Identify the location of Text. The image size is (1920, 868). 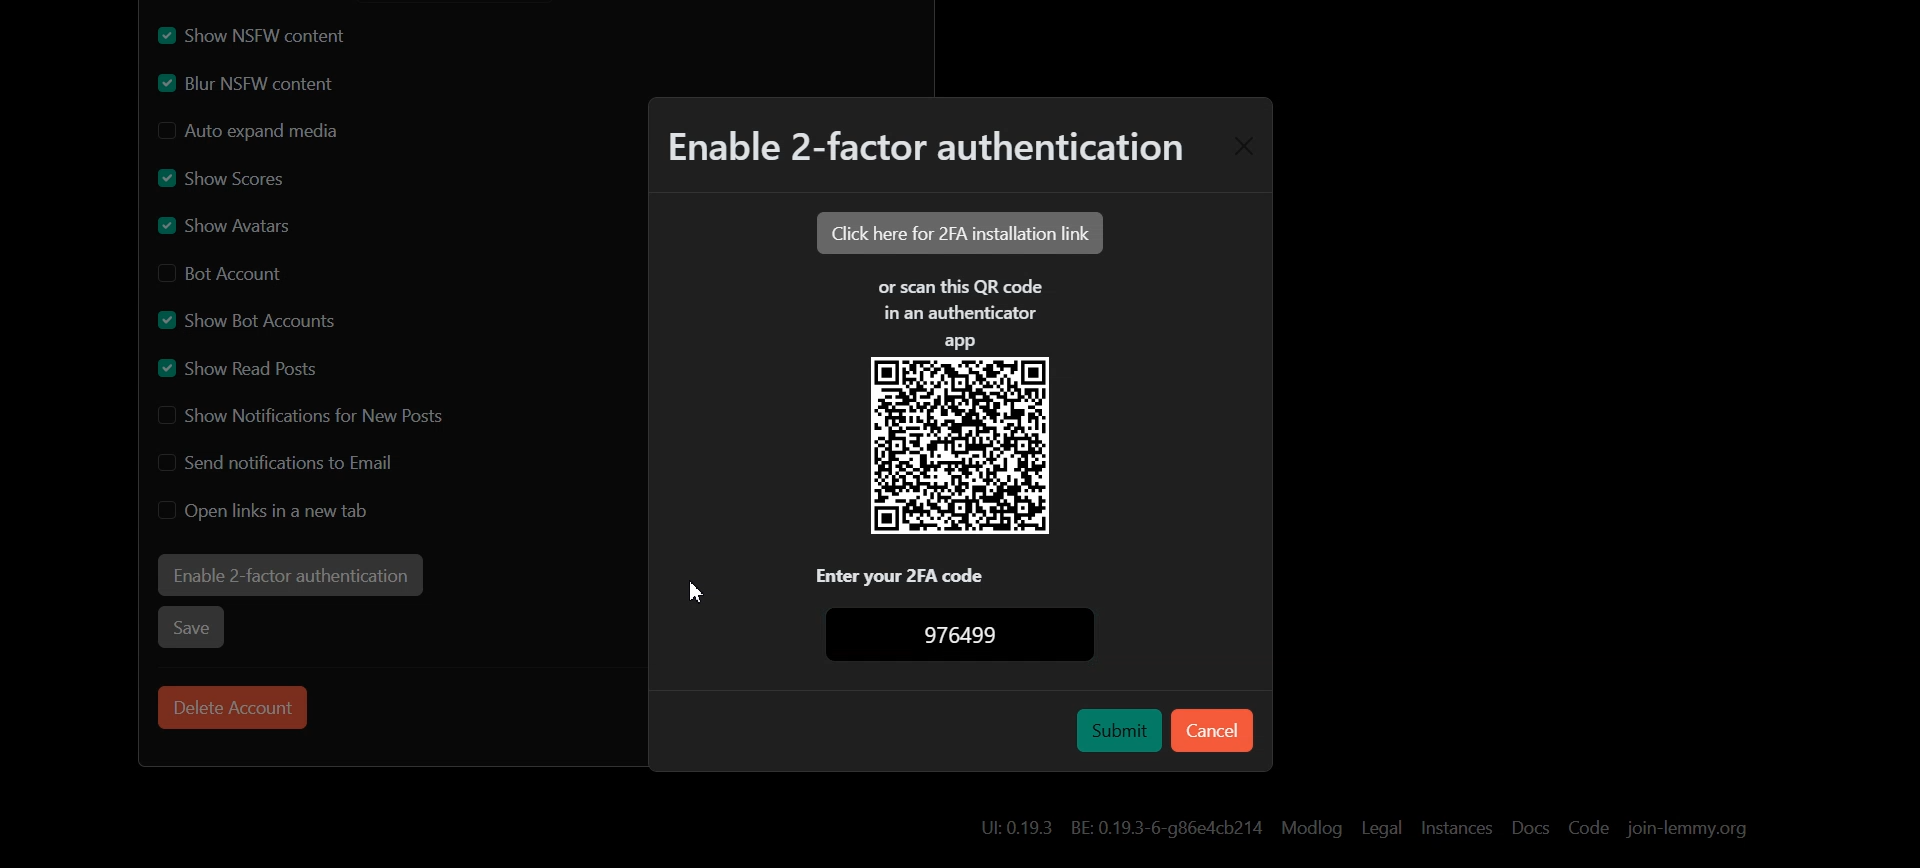
(973, 636).